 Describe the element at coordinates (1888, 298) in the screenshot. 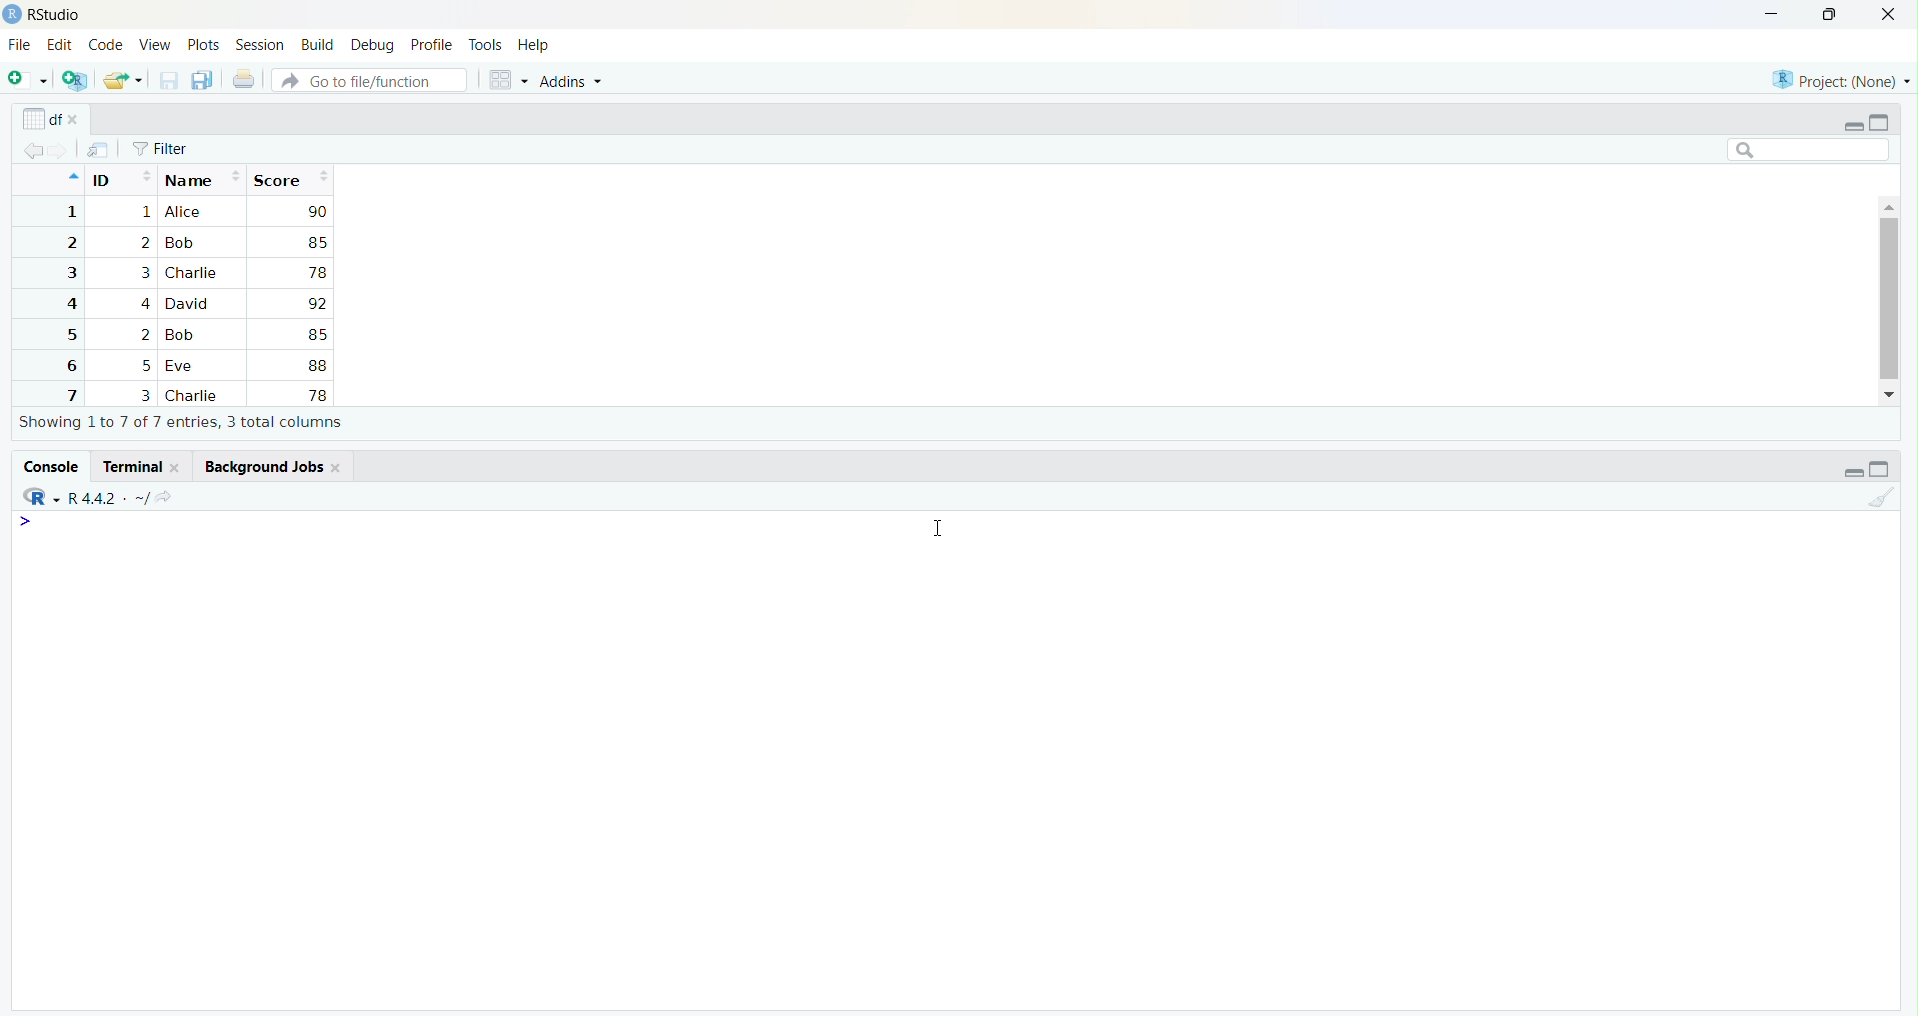

I see `scroll bar` at that location.